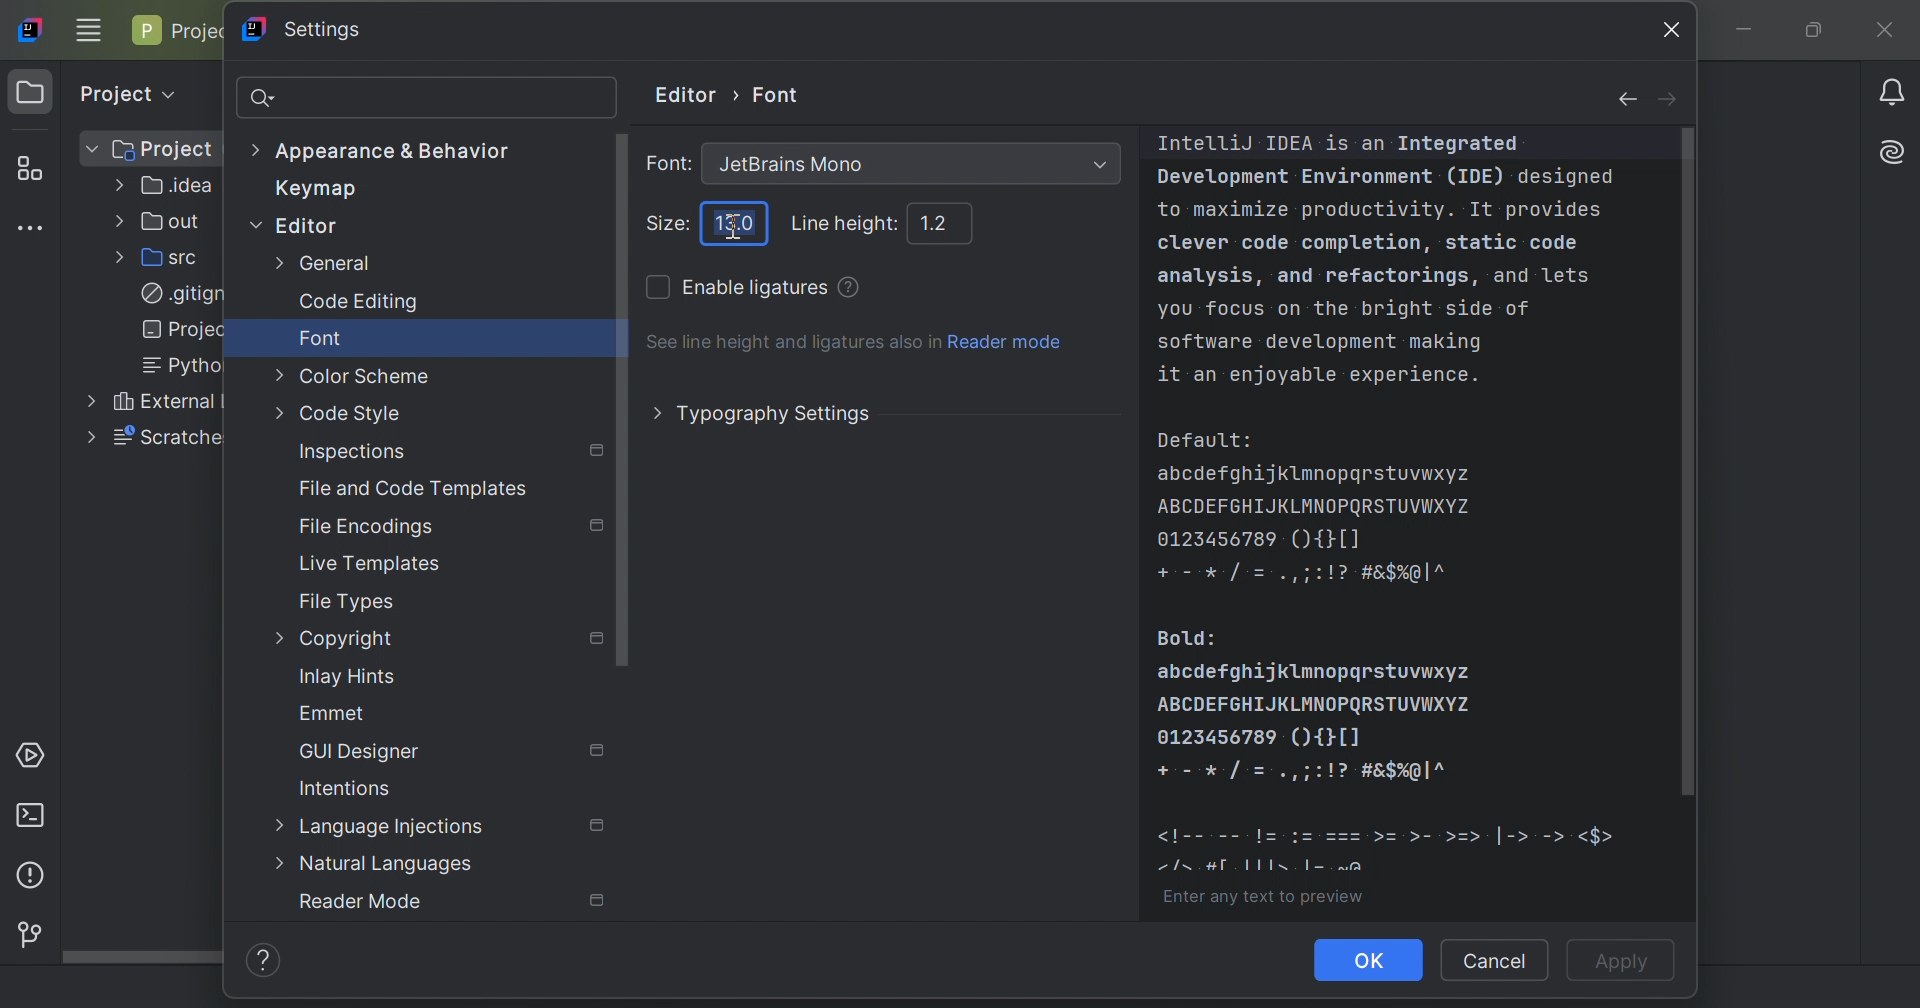  Describe the element at coordinates (360, 303) in the screenshot. I see `Code editing` at that location.